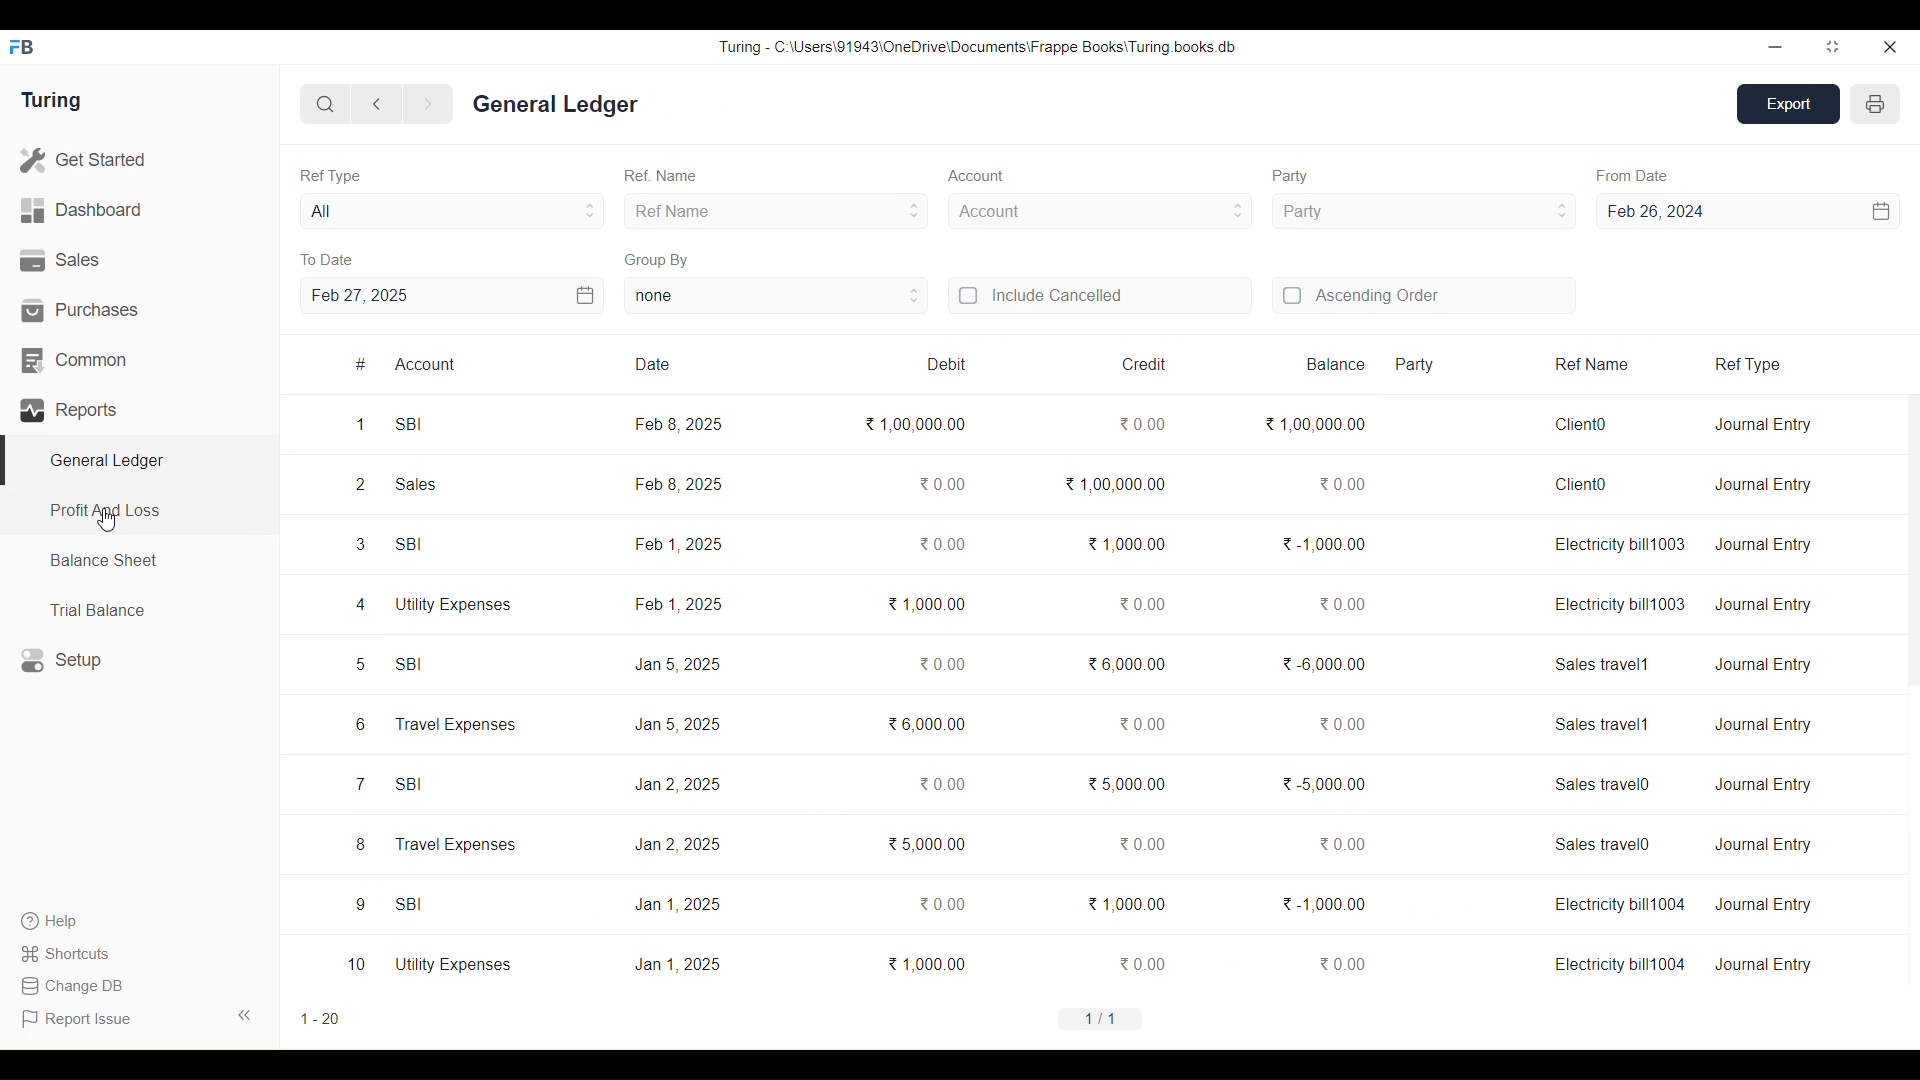 The image size is (1920, 1080). What do you see at coordinates (140, 410) in the screenshot?
I see `Reports` at bounding box center [140, 410].